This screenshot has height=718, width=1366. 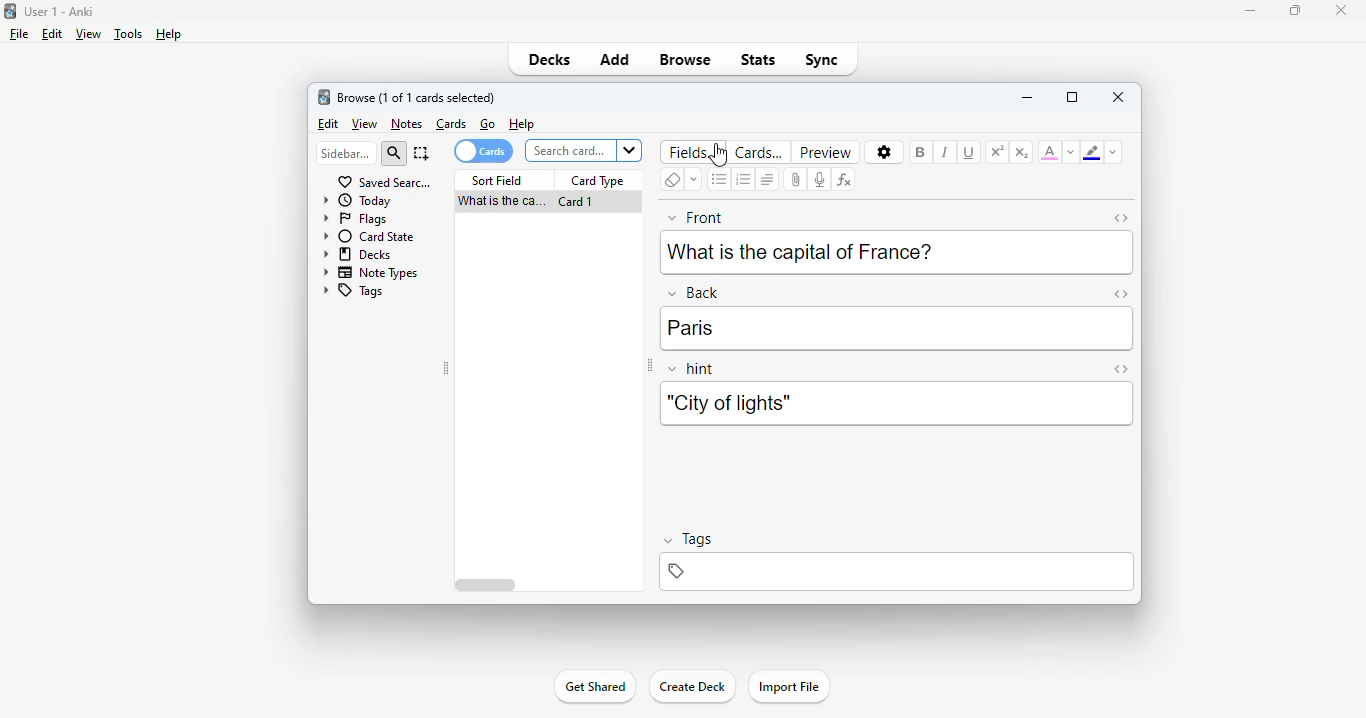 I want to click on tags, so click(x=687, y=541).